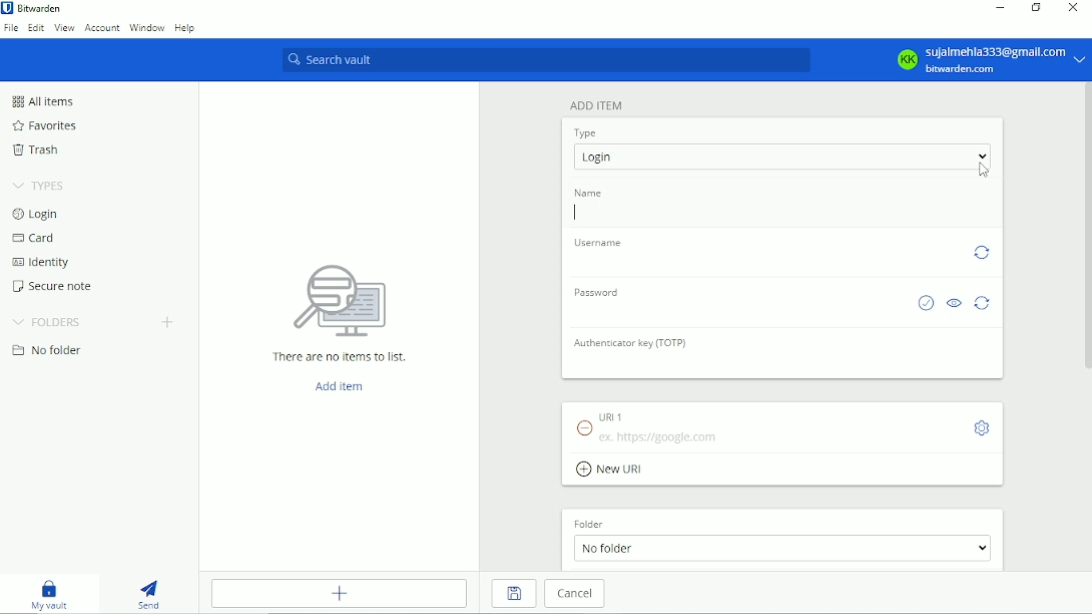 Image resolution: width=1092 pixels, height=614 pixels. I want to click on Name, so click(588, 194).